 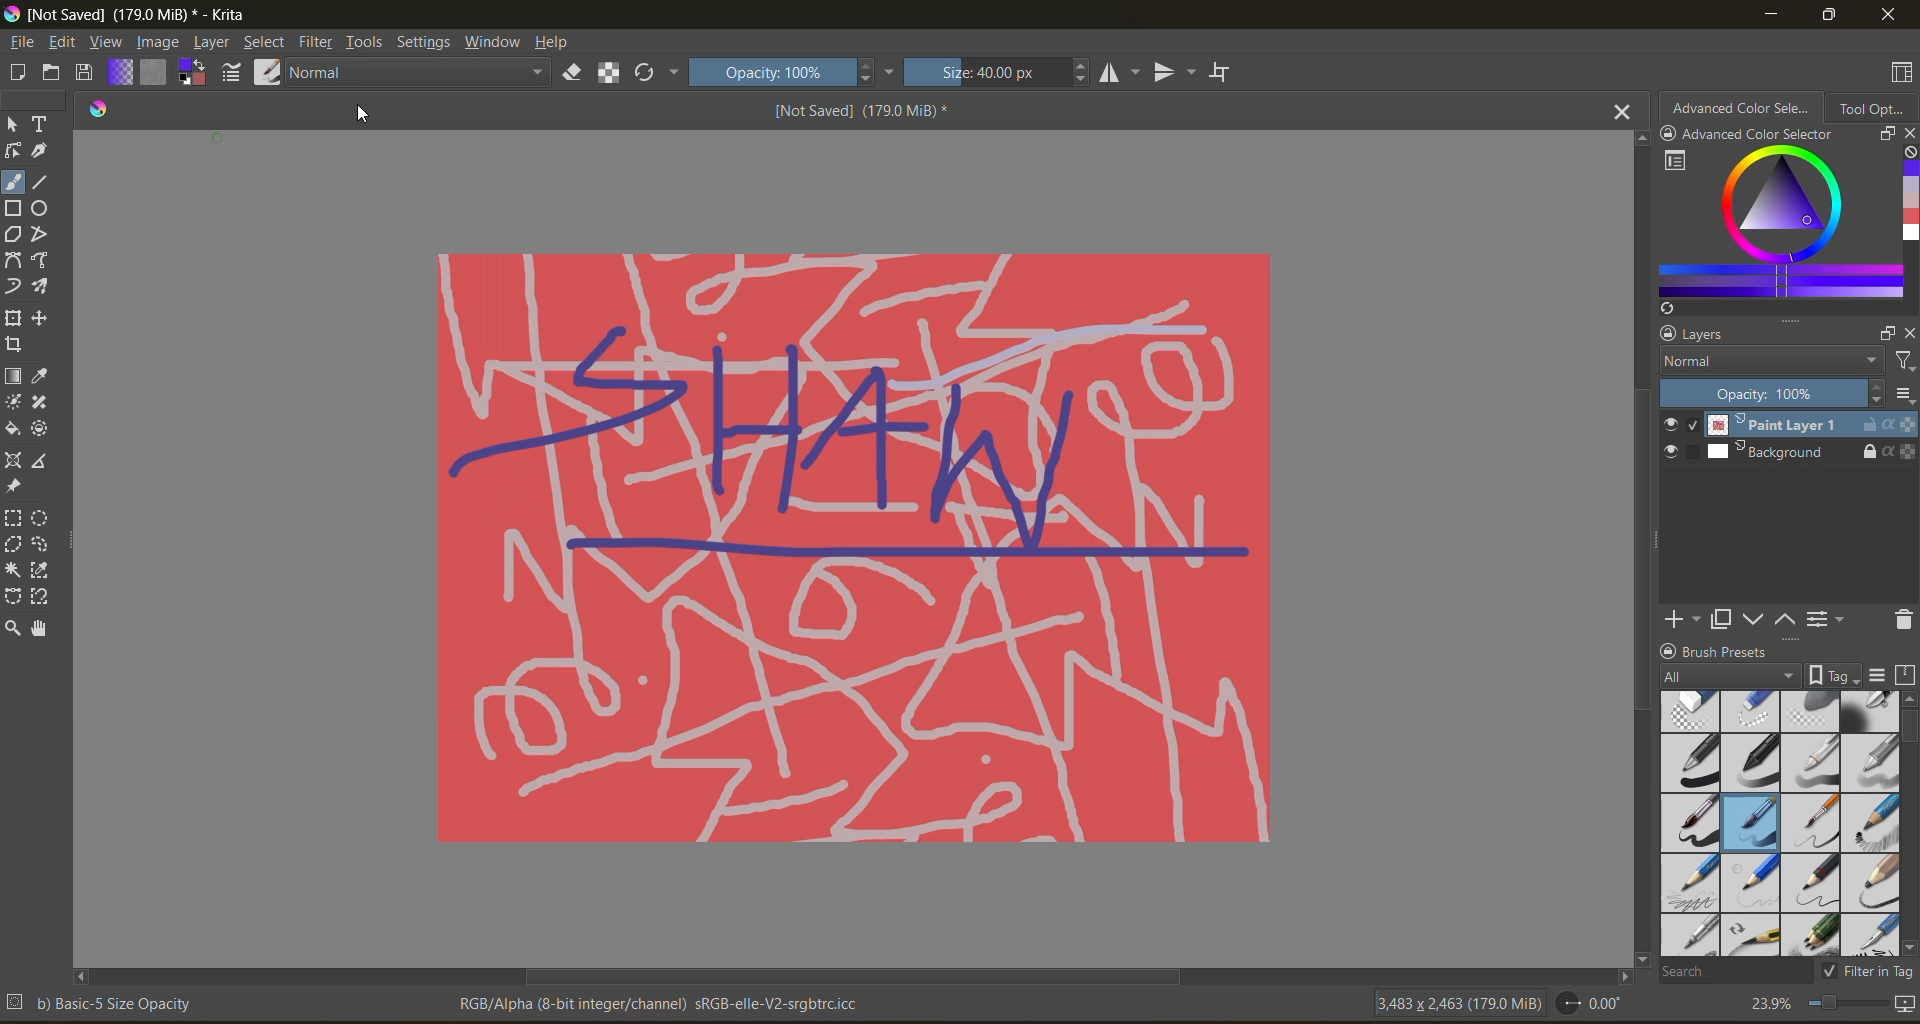 What do you see at coordinates (315, 42) in the screenshot?
I see `filters` at bounding box center [315, 42].